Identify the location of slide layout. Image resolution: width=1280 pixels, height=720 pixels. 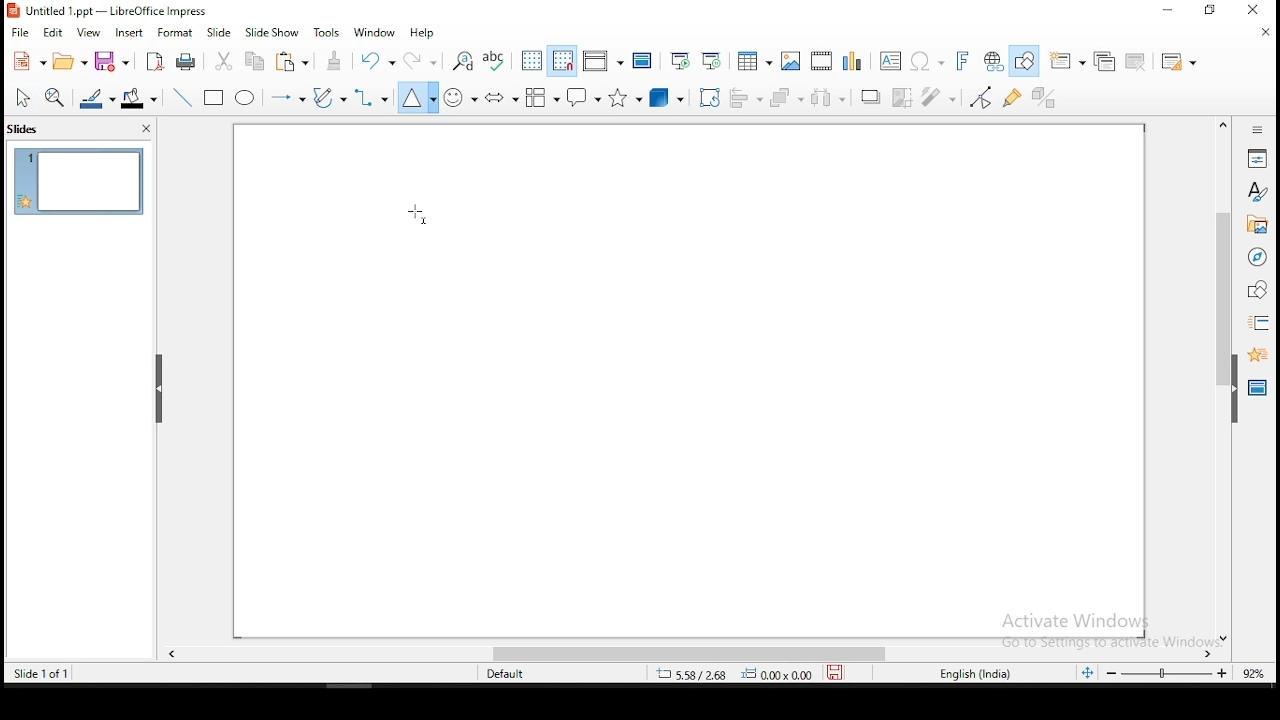
(1179, 59).